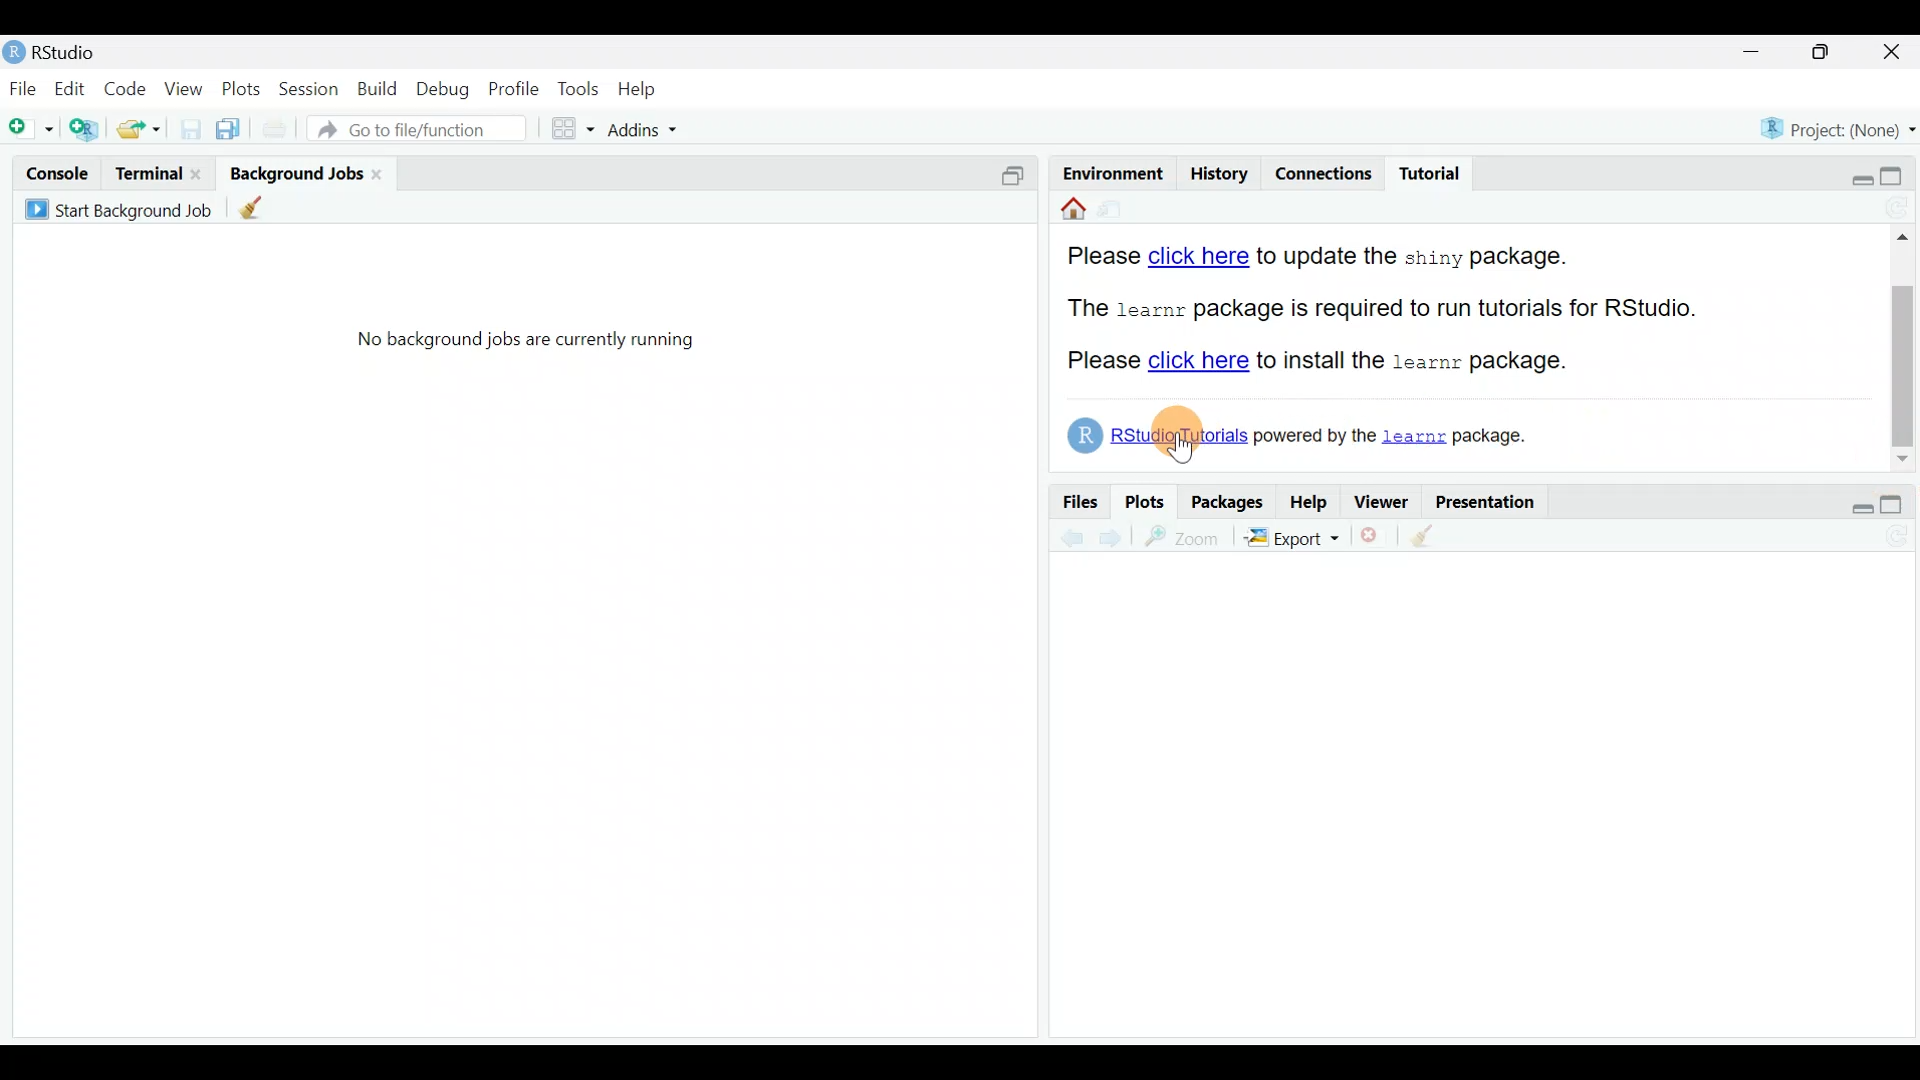  Describe the element at coordinates (310, 93) in the screenshot. I see `Session` at that location.